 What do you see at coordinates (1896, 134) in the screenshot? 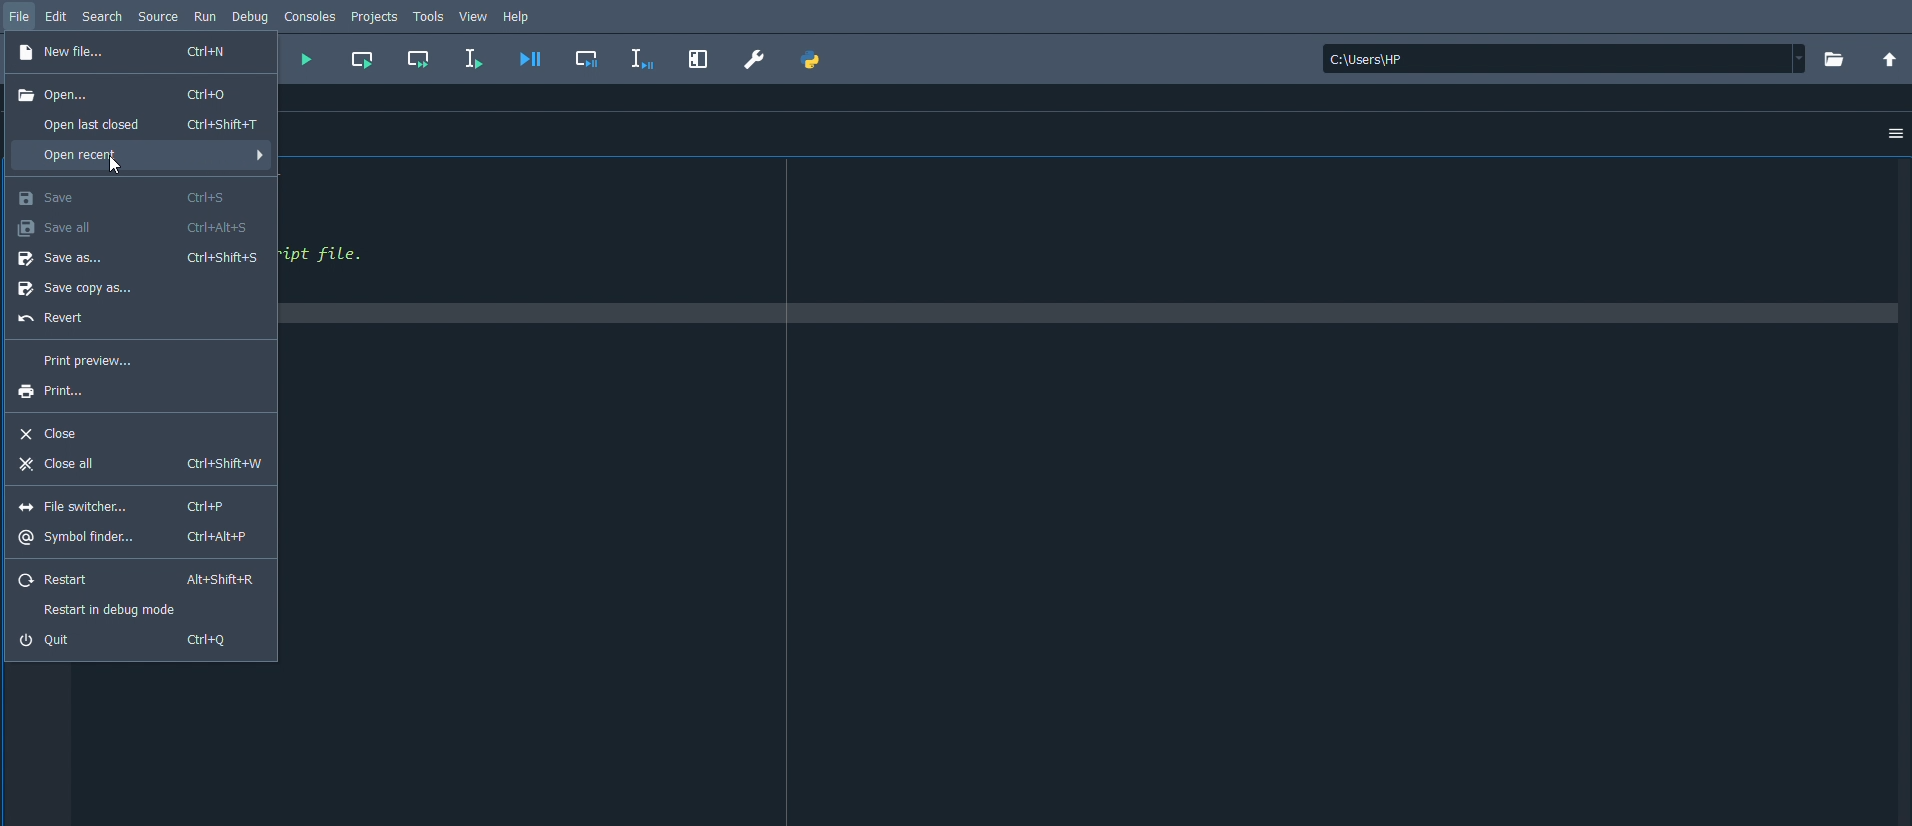
I see `Options` at bounding box center [1896, 134].